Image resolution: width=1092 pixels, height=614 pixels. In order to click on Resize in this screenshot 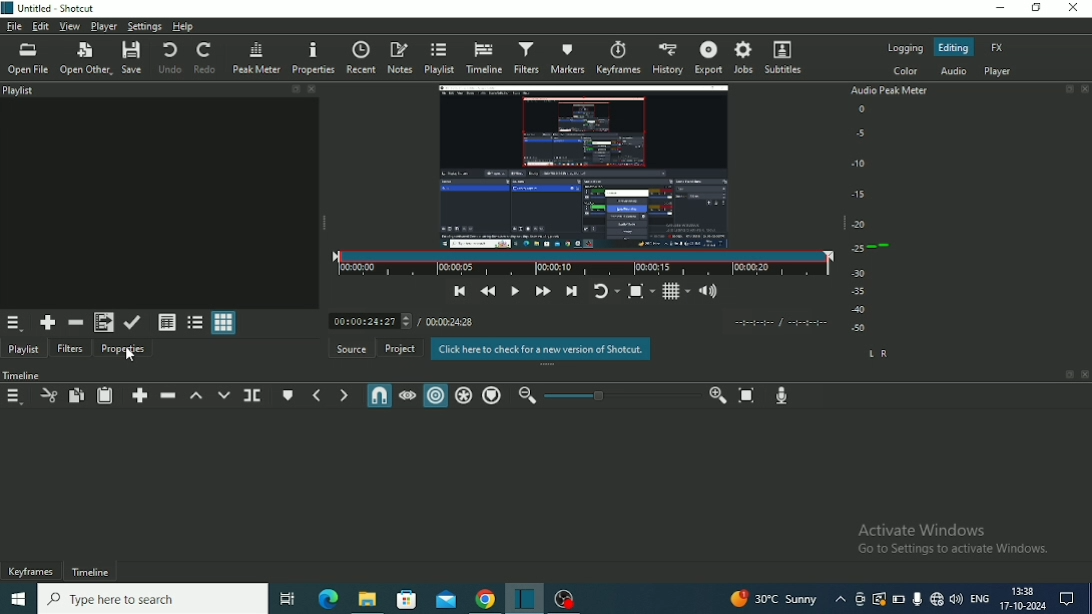, I will do `click(549, 365)`.